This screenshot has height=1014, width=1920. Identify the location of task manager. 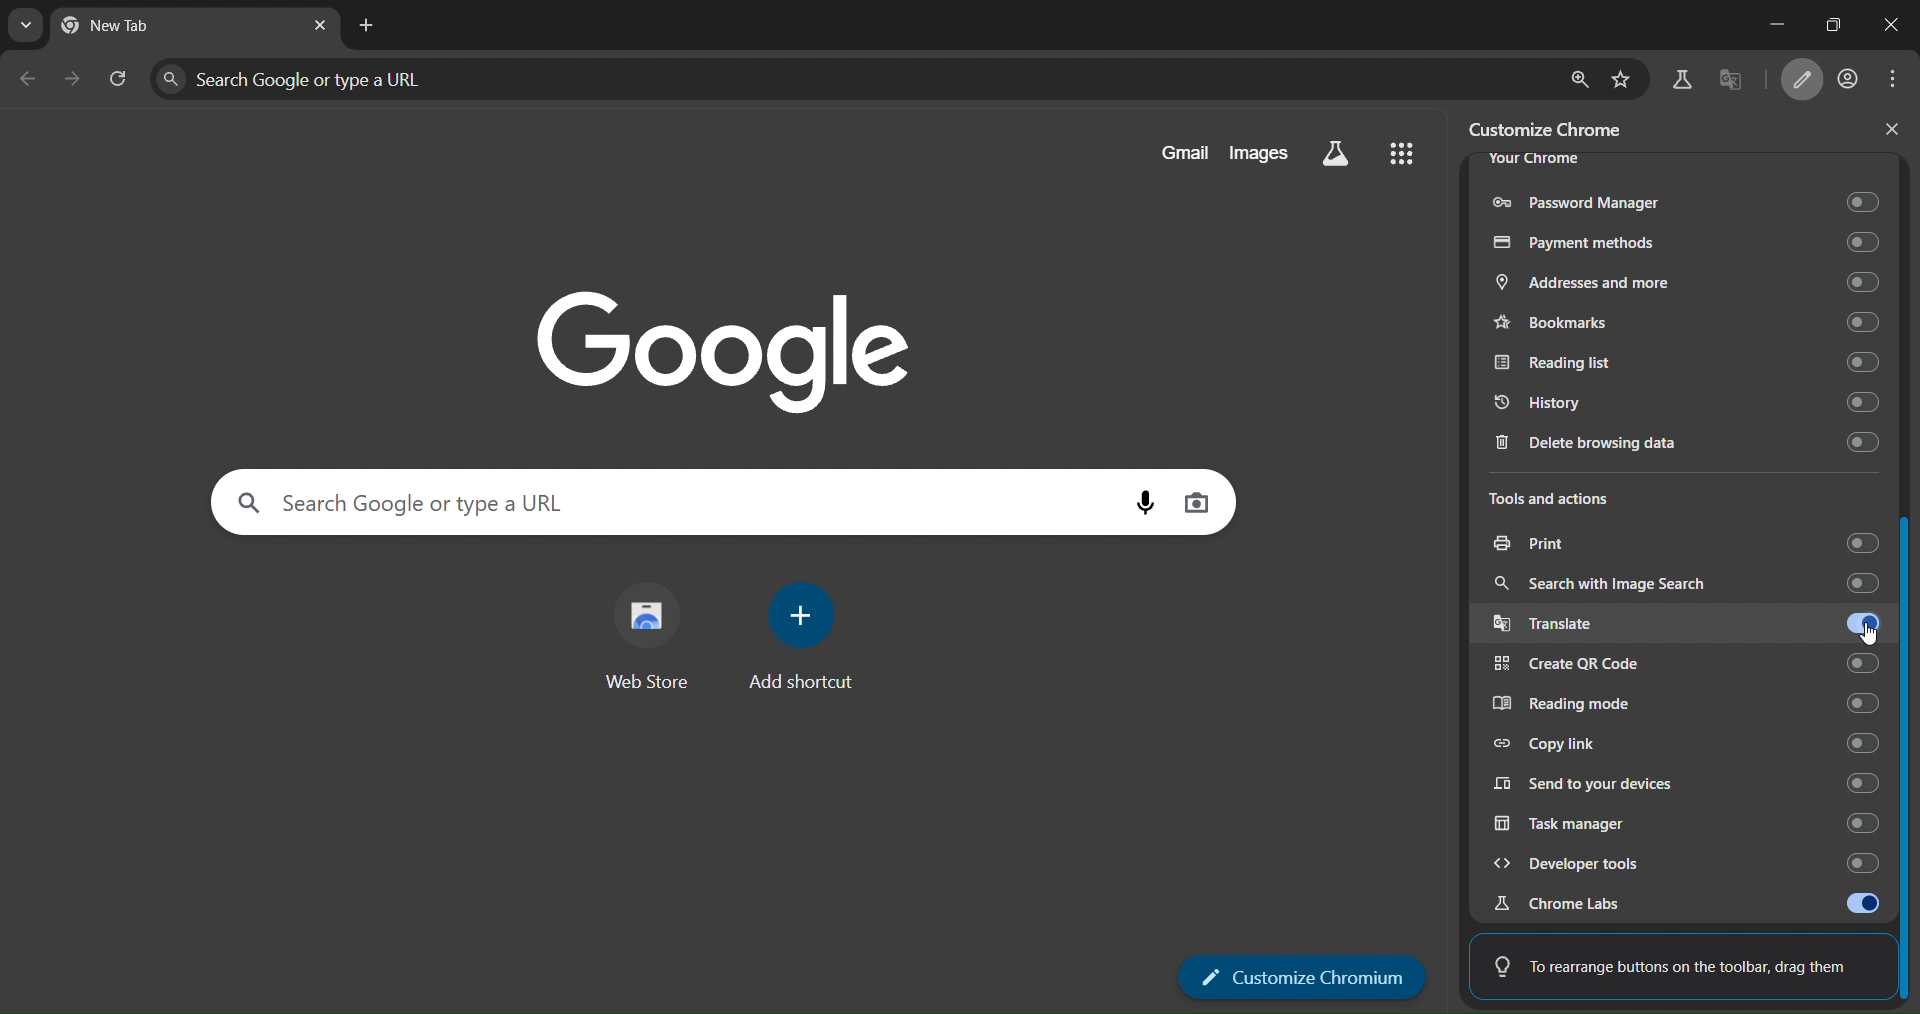
(1686, 824).